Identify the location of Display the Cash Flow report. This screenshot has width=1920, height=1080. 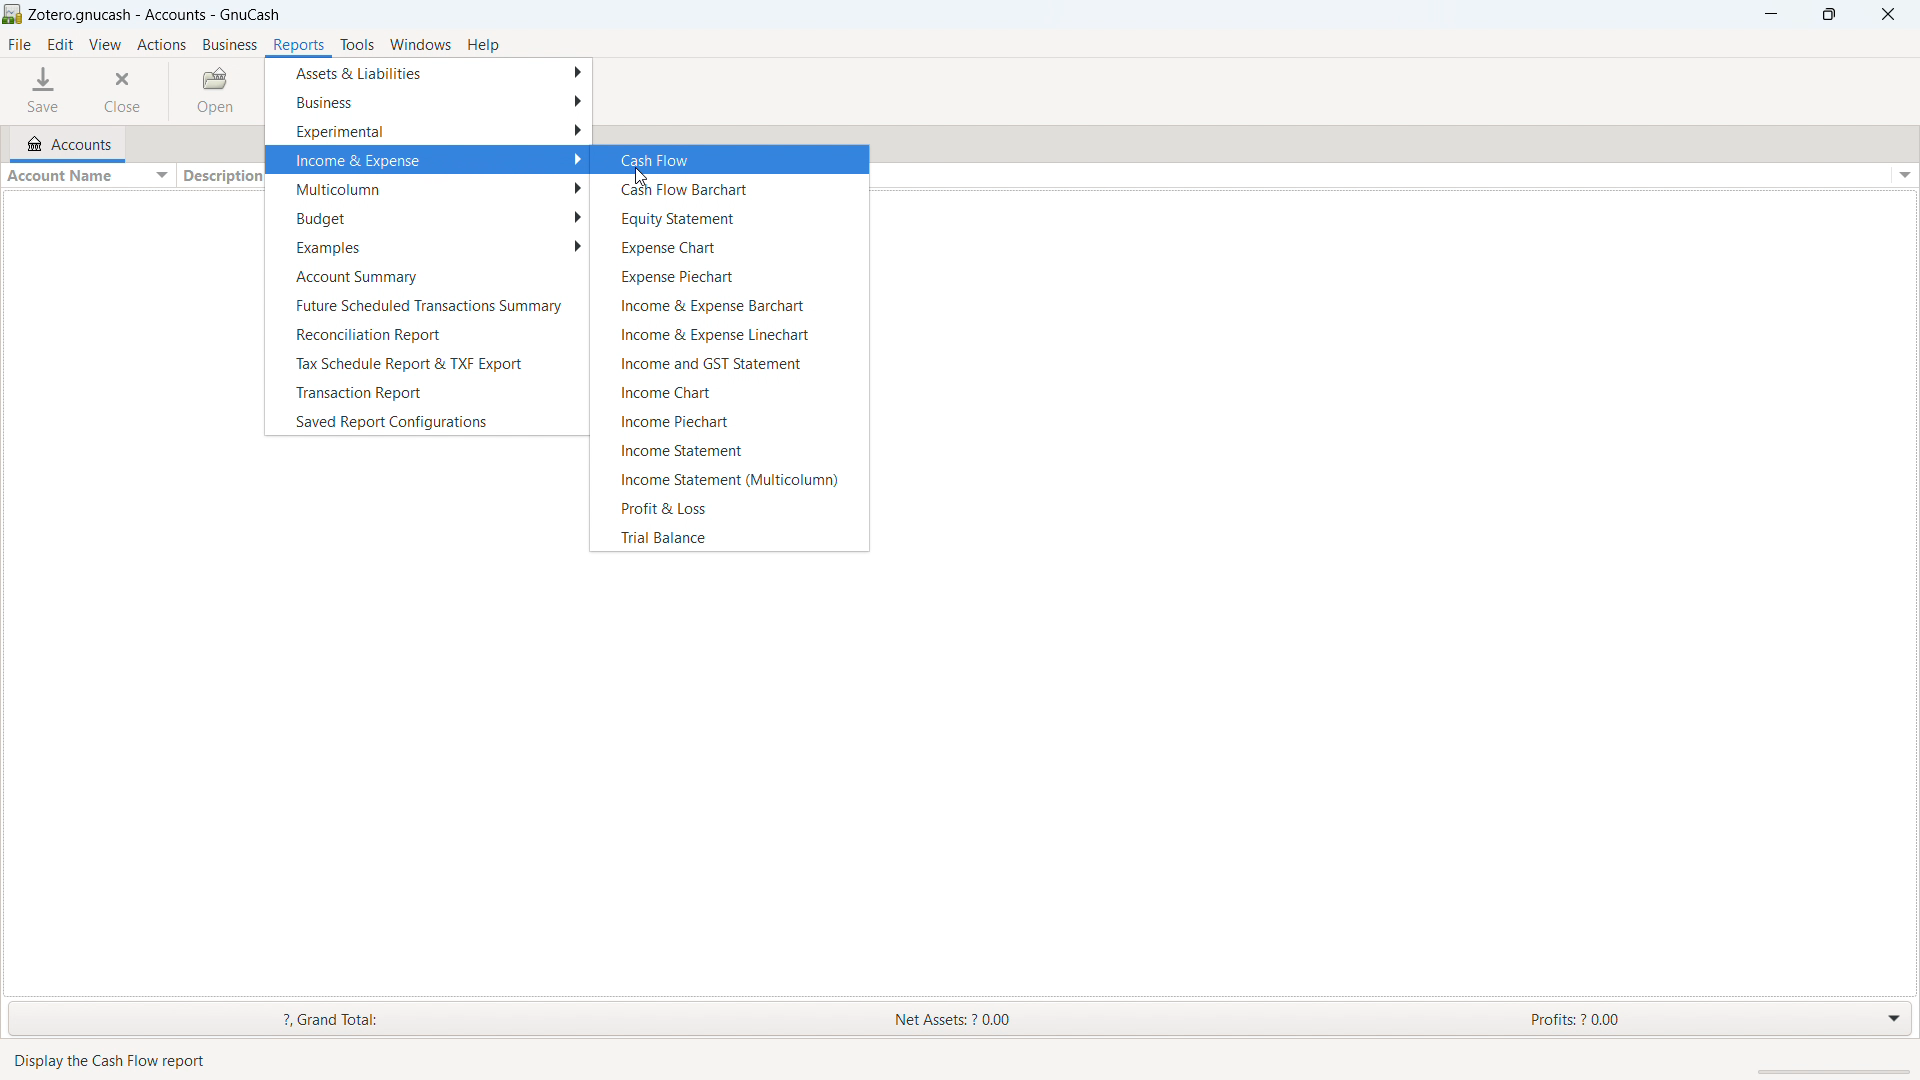
(107, 1061).